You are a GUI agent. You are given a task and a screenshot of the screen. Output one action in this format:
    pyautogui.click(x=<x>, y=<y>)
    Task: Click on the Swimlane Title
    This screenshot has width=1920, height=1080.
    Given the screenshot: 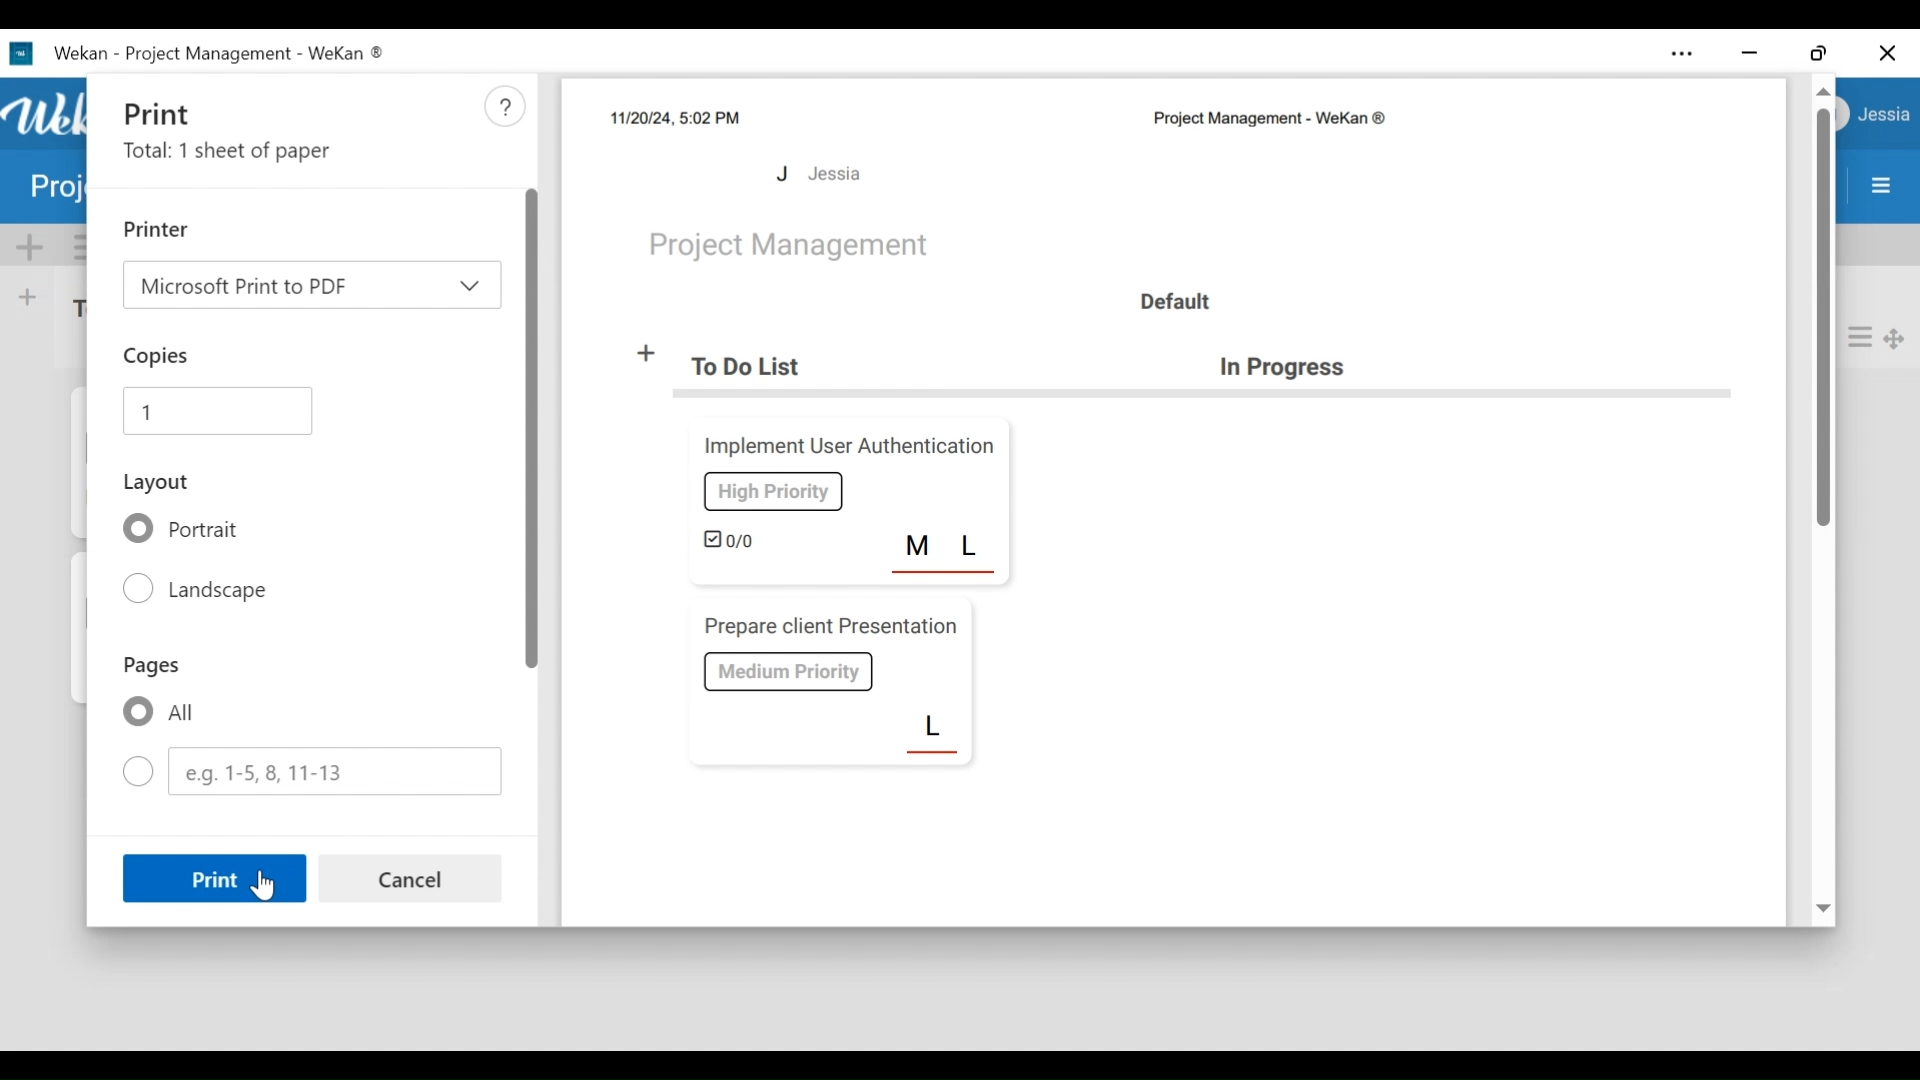 What is the action you would take?
    pyautogui.click(x=1173, y=301)
    